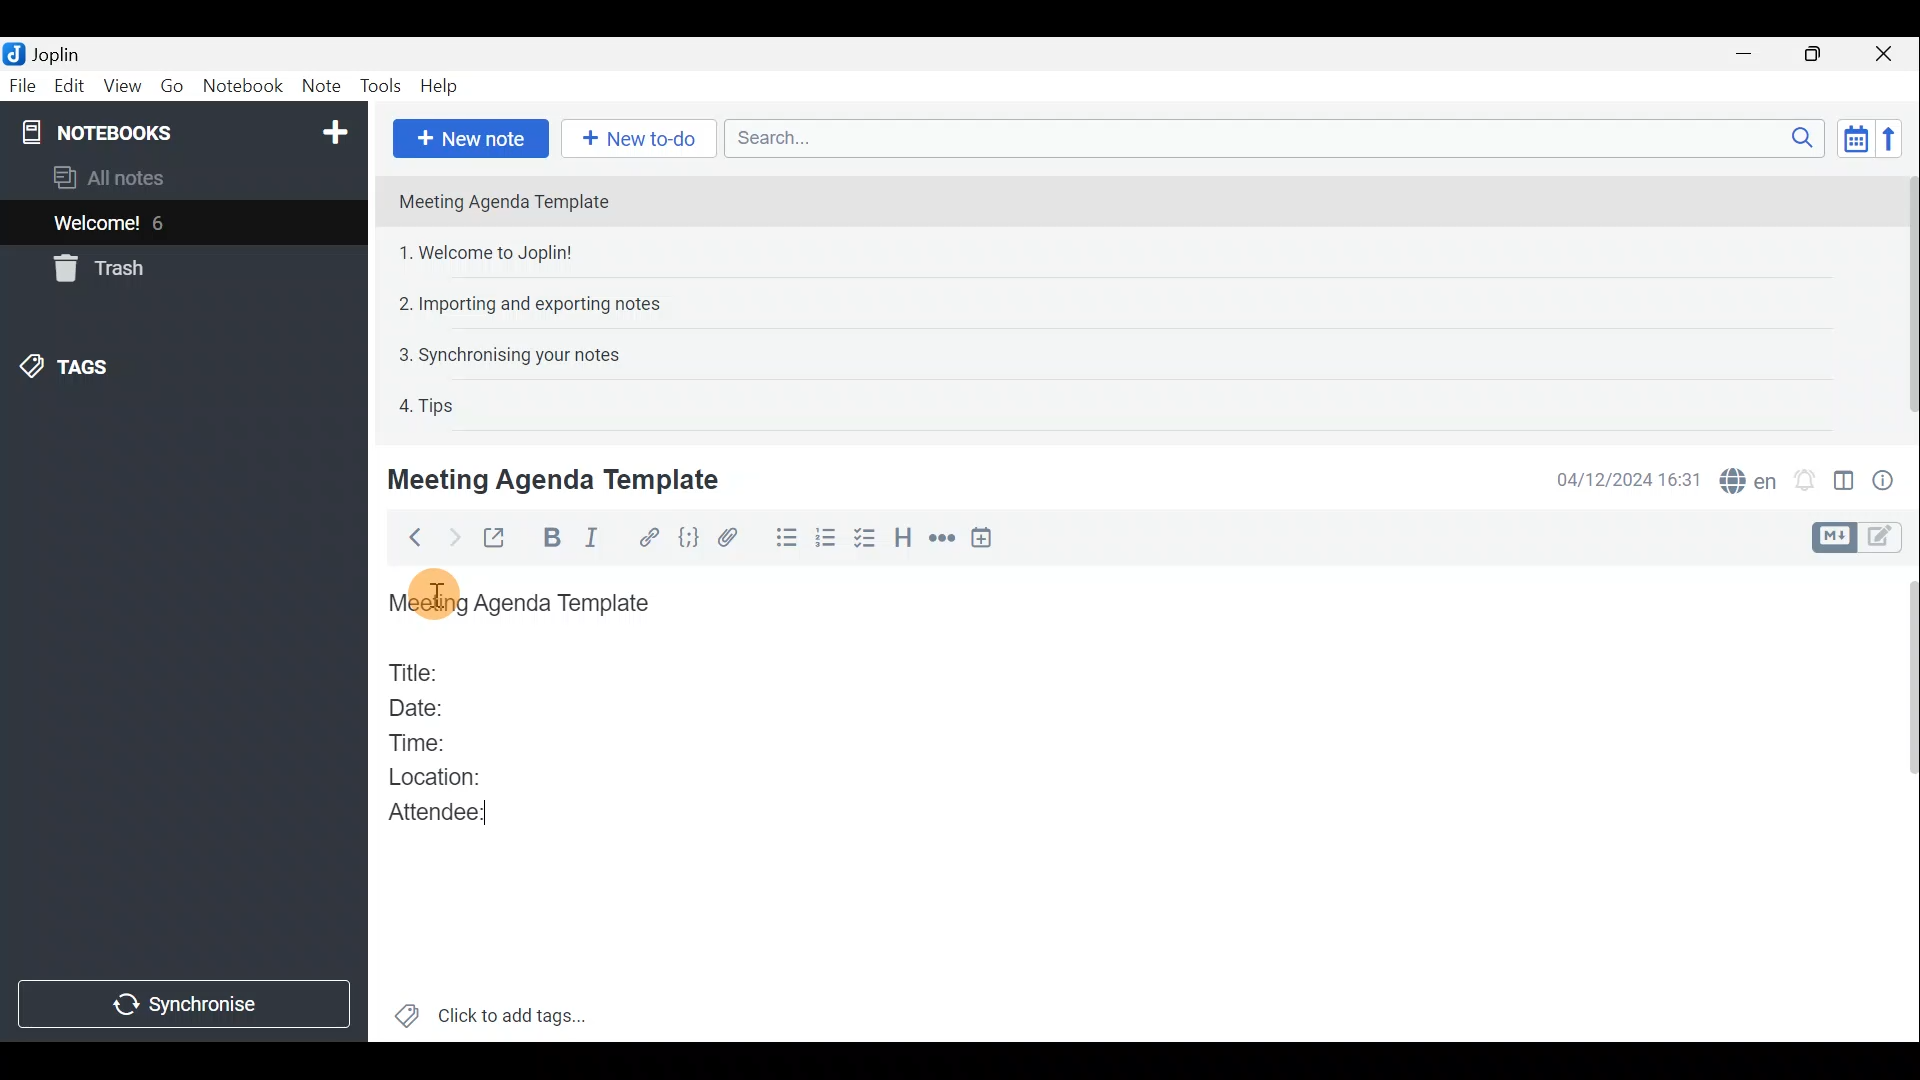  I want to click on Set alarm, so click(1807, 480).